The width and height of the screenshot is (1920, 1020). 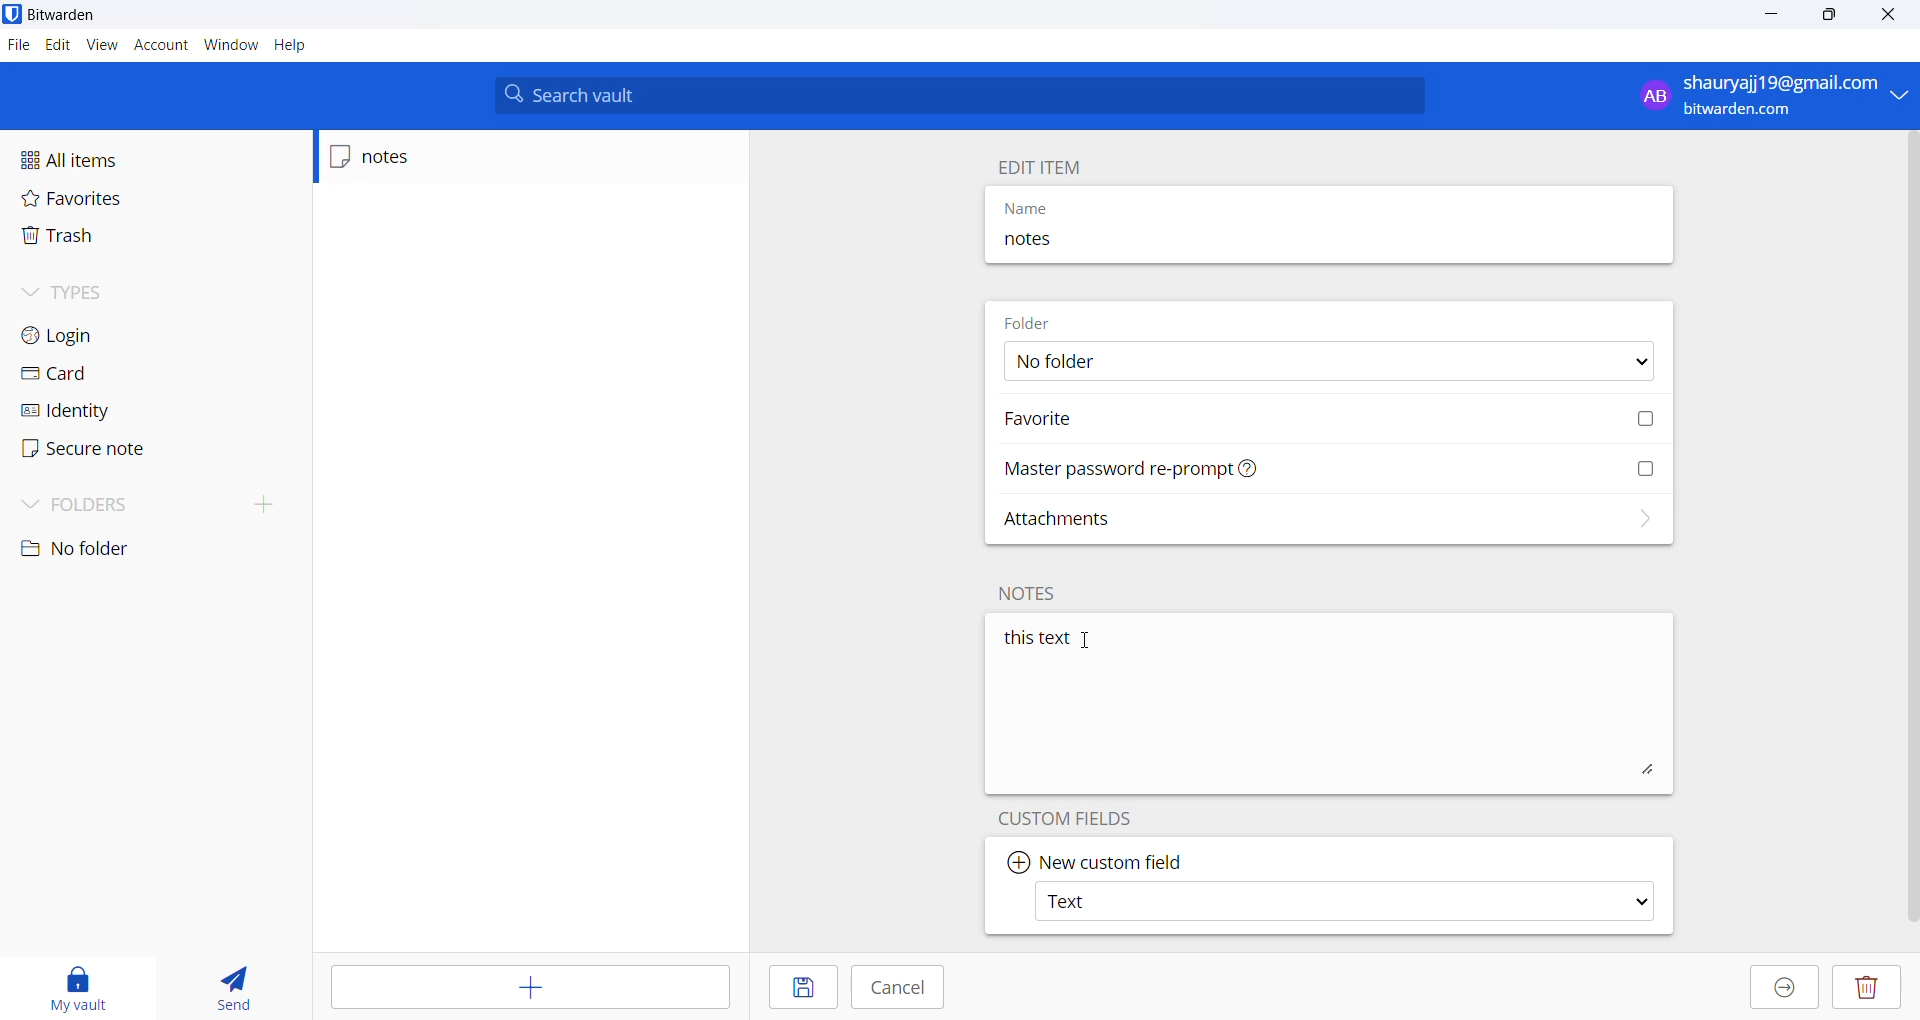 I want to click on favorite, so click(x=1331, y=417).